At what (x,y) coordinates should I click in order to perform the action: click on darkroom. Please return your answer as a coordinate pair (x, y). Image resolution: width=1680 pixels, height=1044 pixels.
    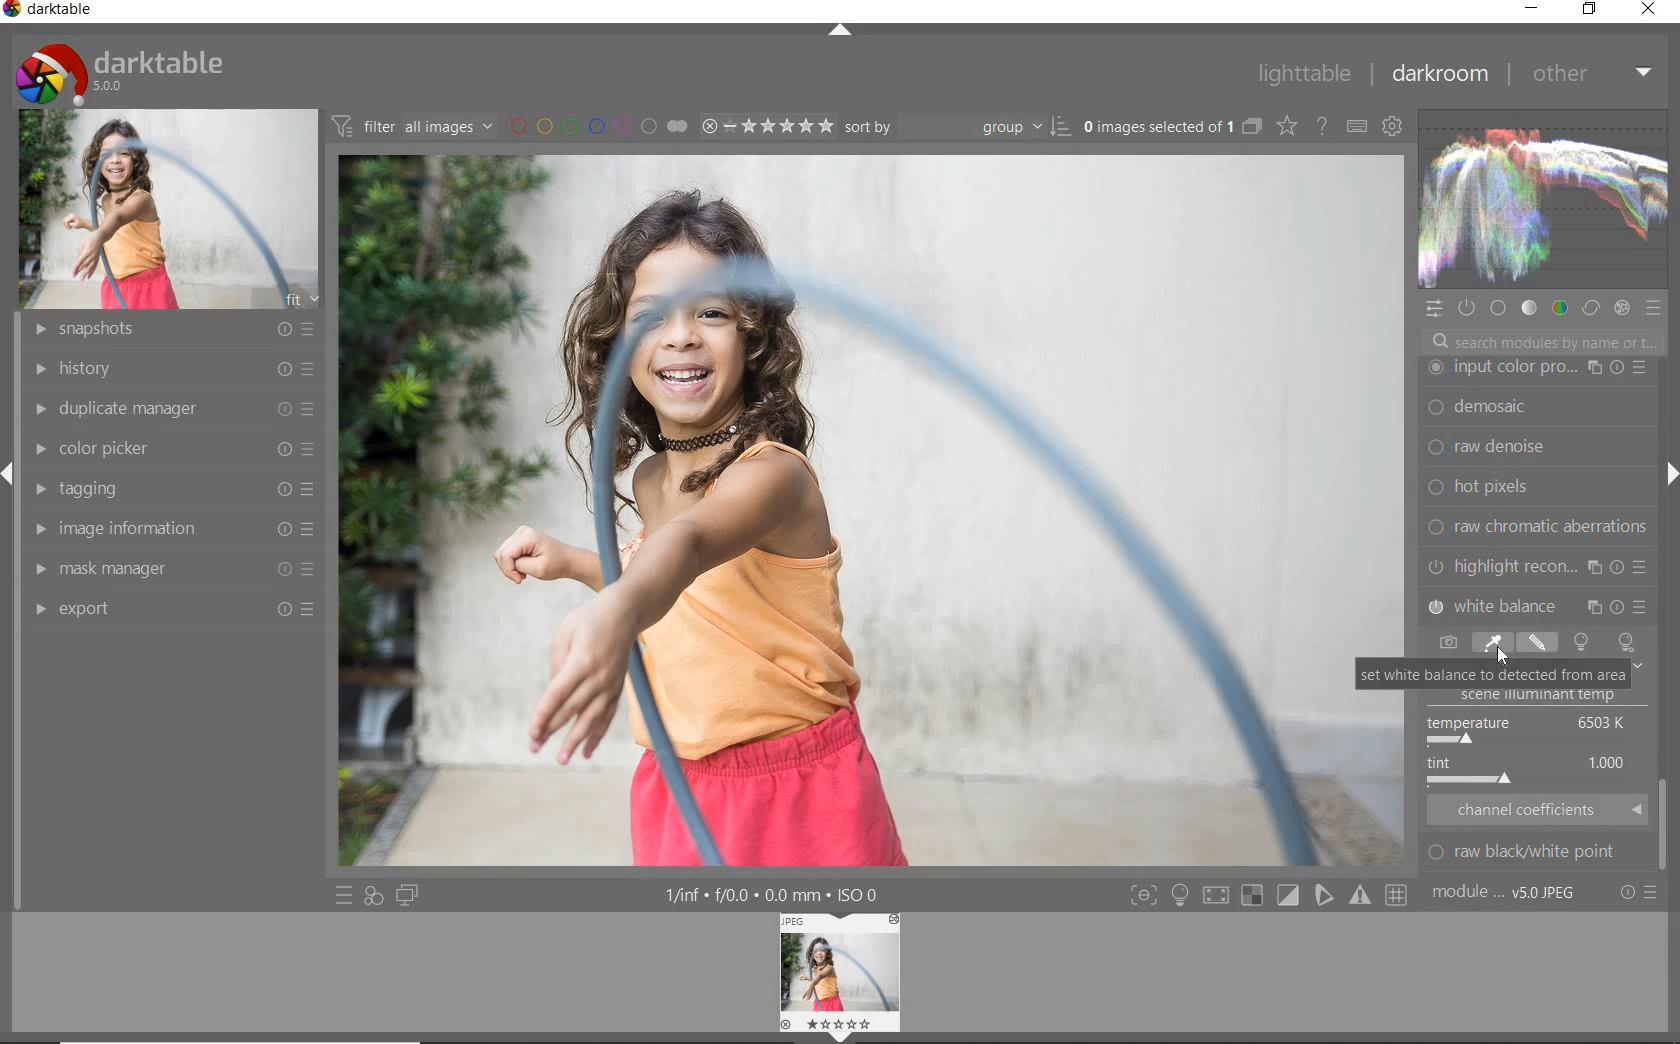
    Looking at the image, I should click on (1443, 75).